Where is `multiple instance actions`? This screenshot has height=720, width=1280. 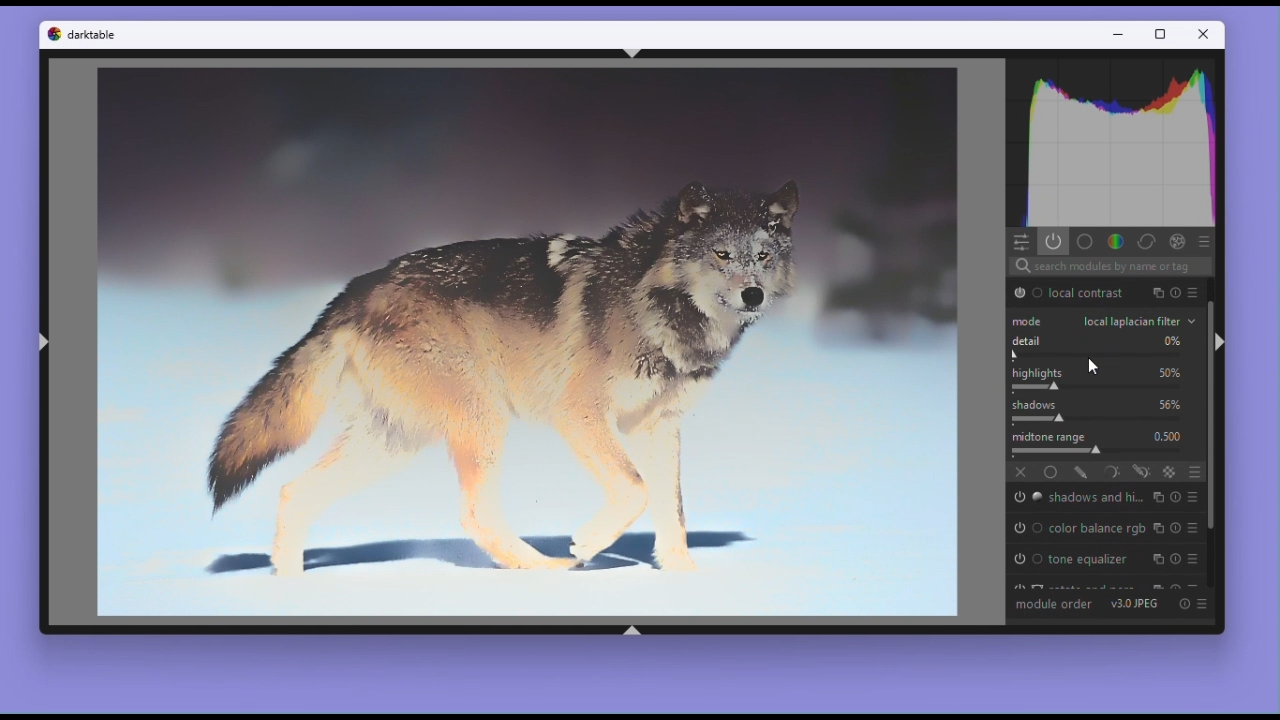
multiple instance actions is located at coordinates (1156, 500).